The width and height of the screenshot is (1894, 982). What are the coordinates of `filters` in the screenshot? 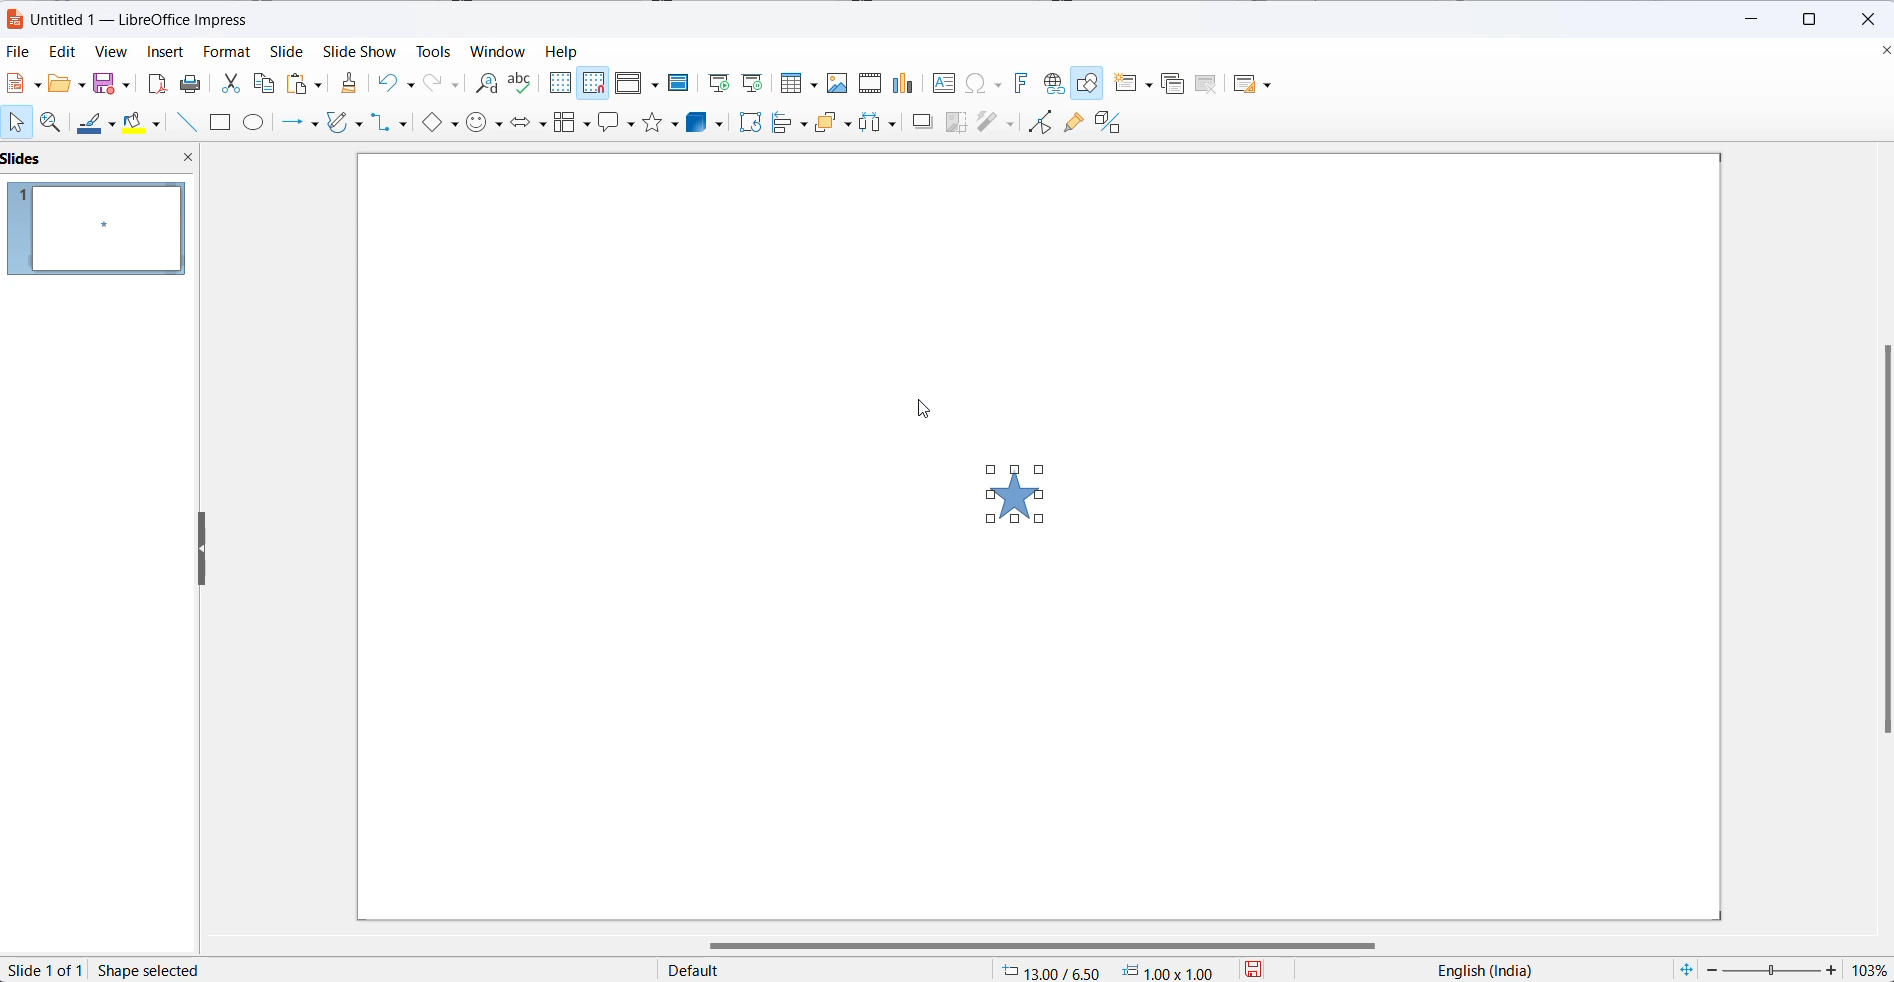 It's located at (994, 122).